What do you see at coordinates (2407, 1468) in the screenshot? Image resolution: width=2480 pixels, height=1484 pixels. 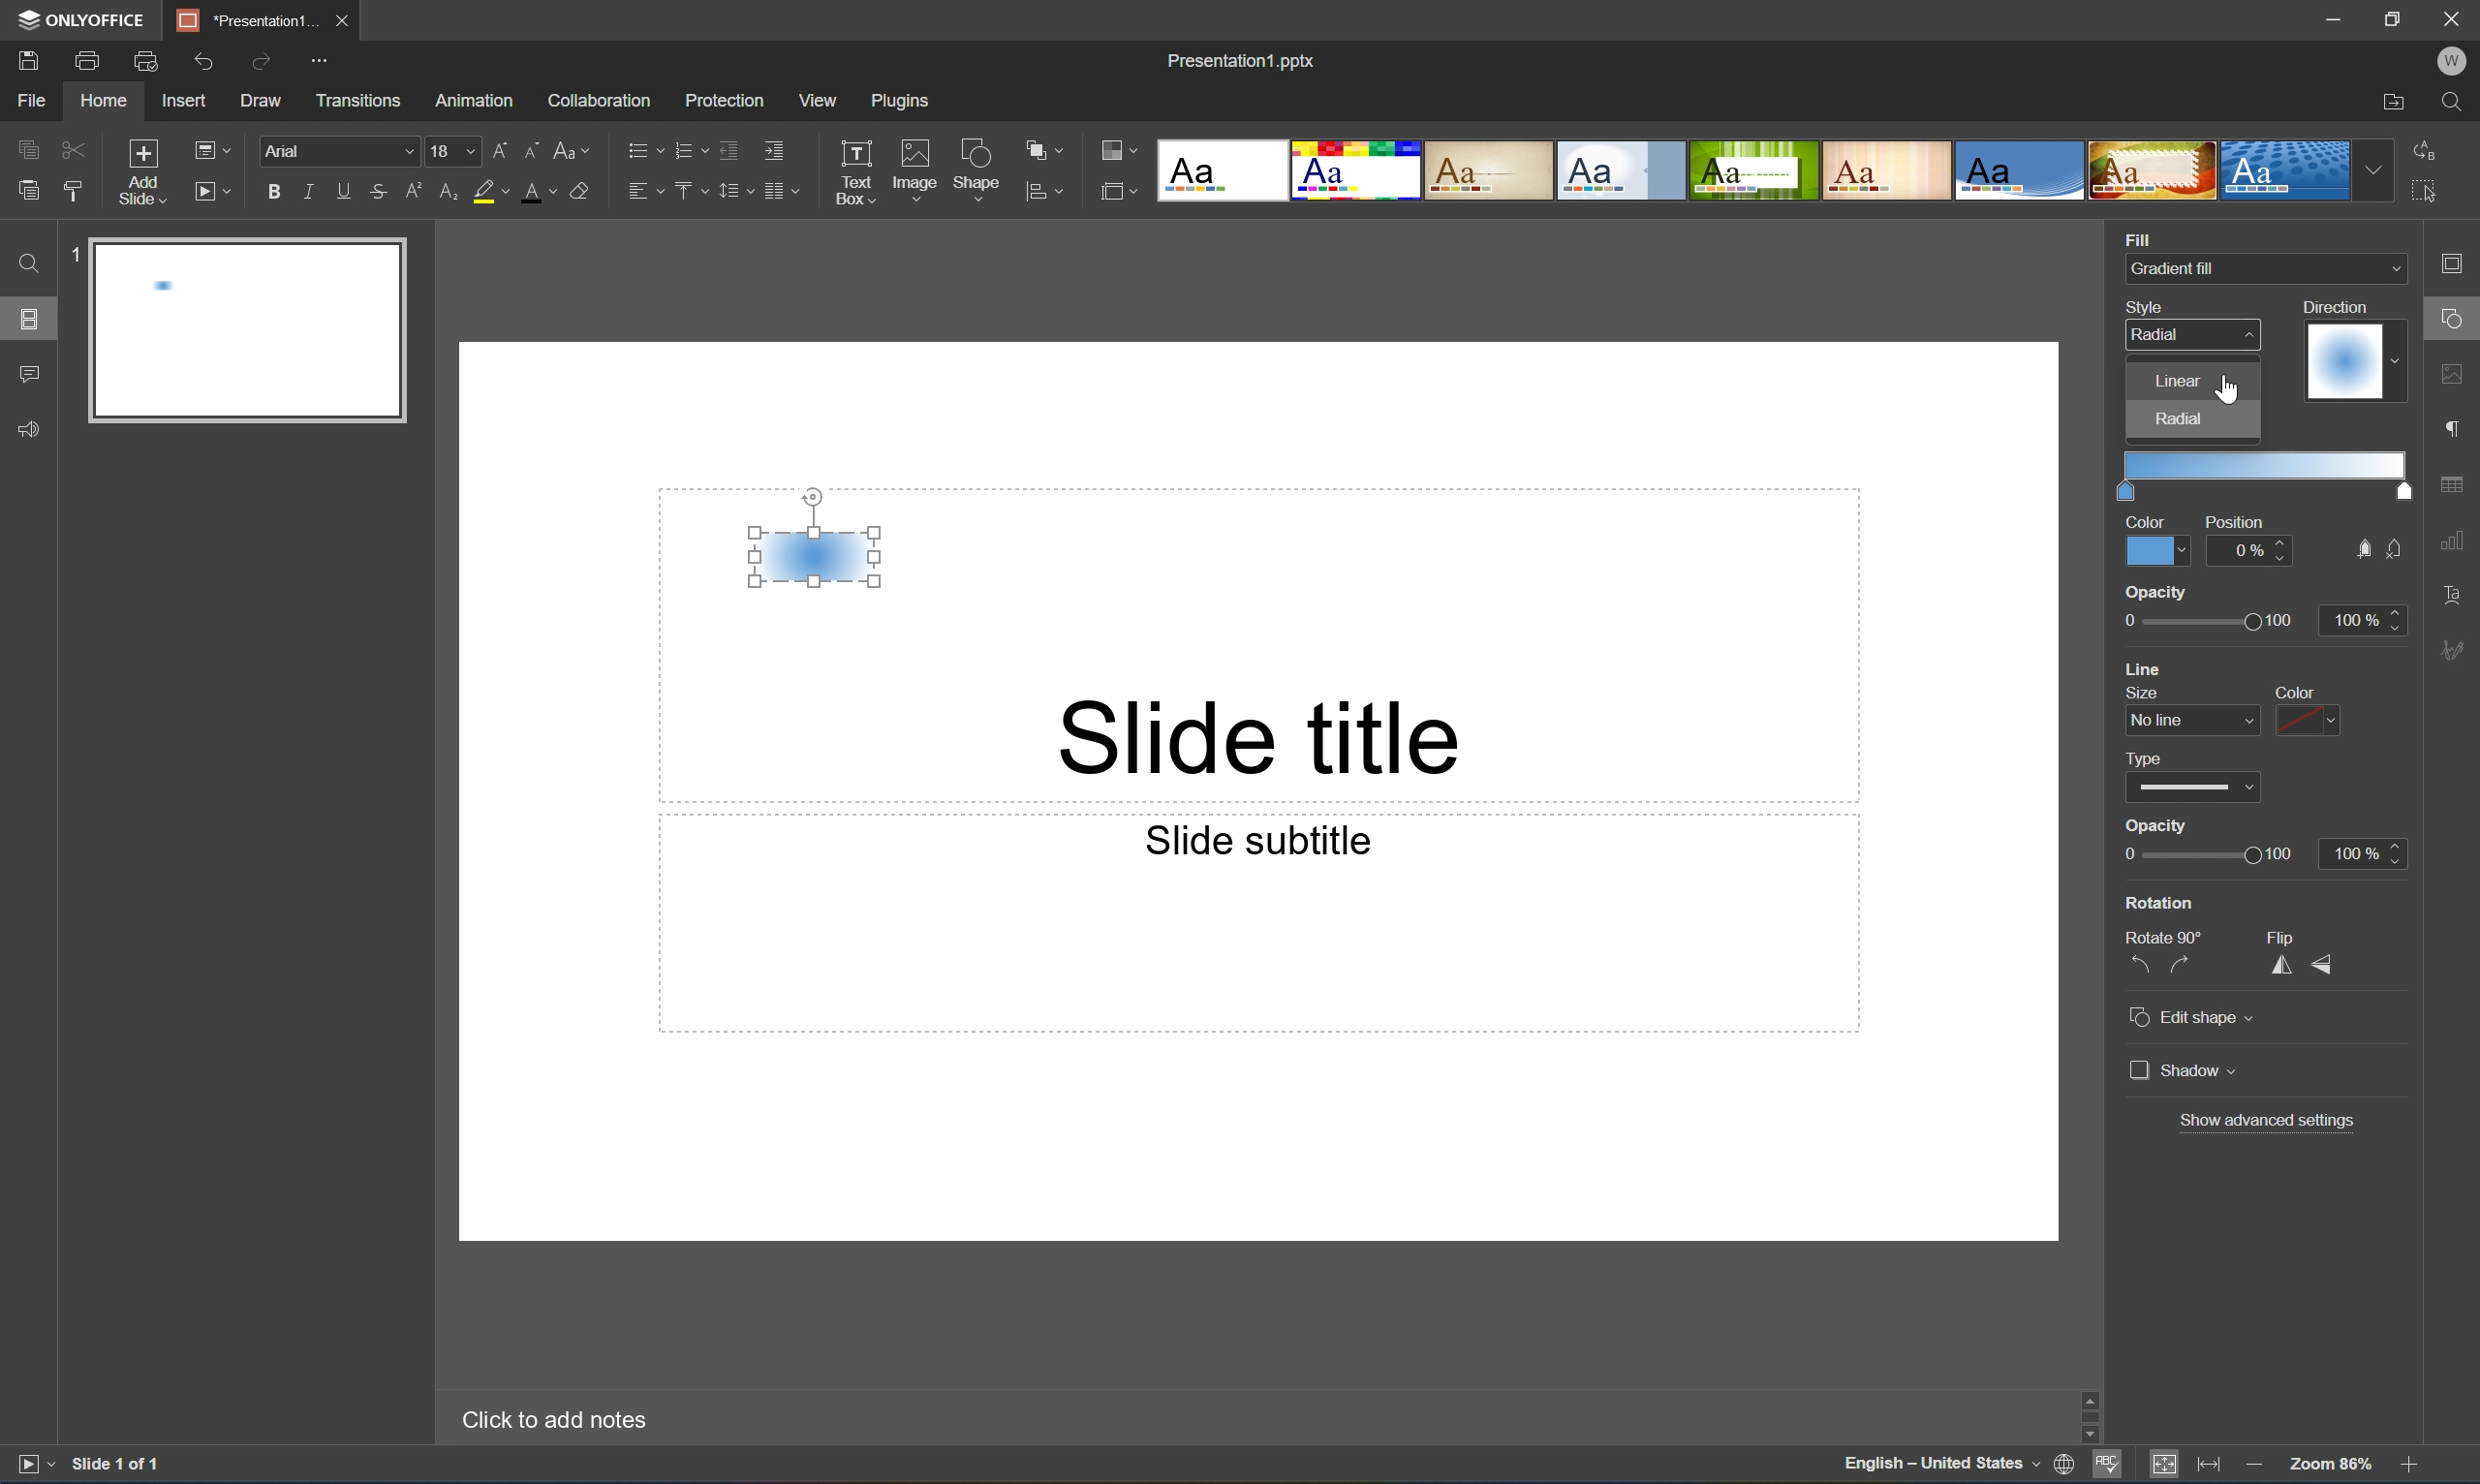 I see `Zoom In` at bounding box center [2407, 1468].